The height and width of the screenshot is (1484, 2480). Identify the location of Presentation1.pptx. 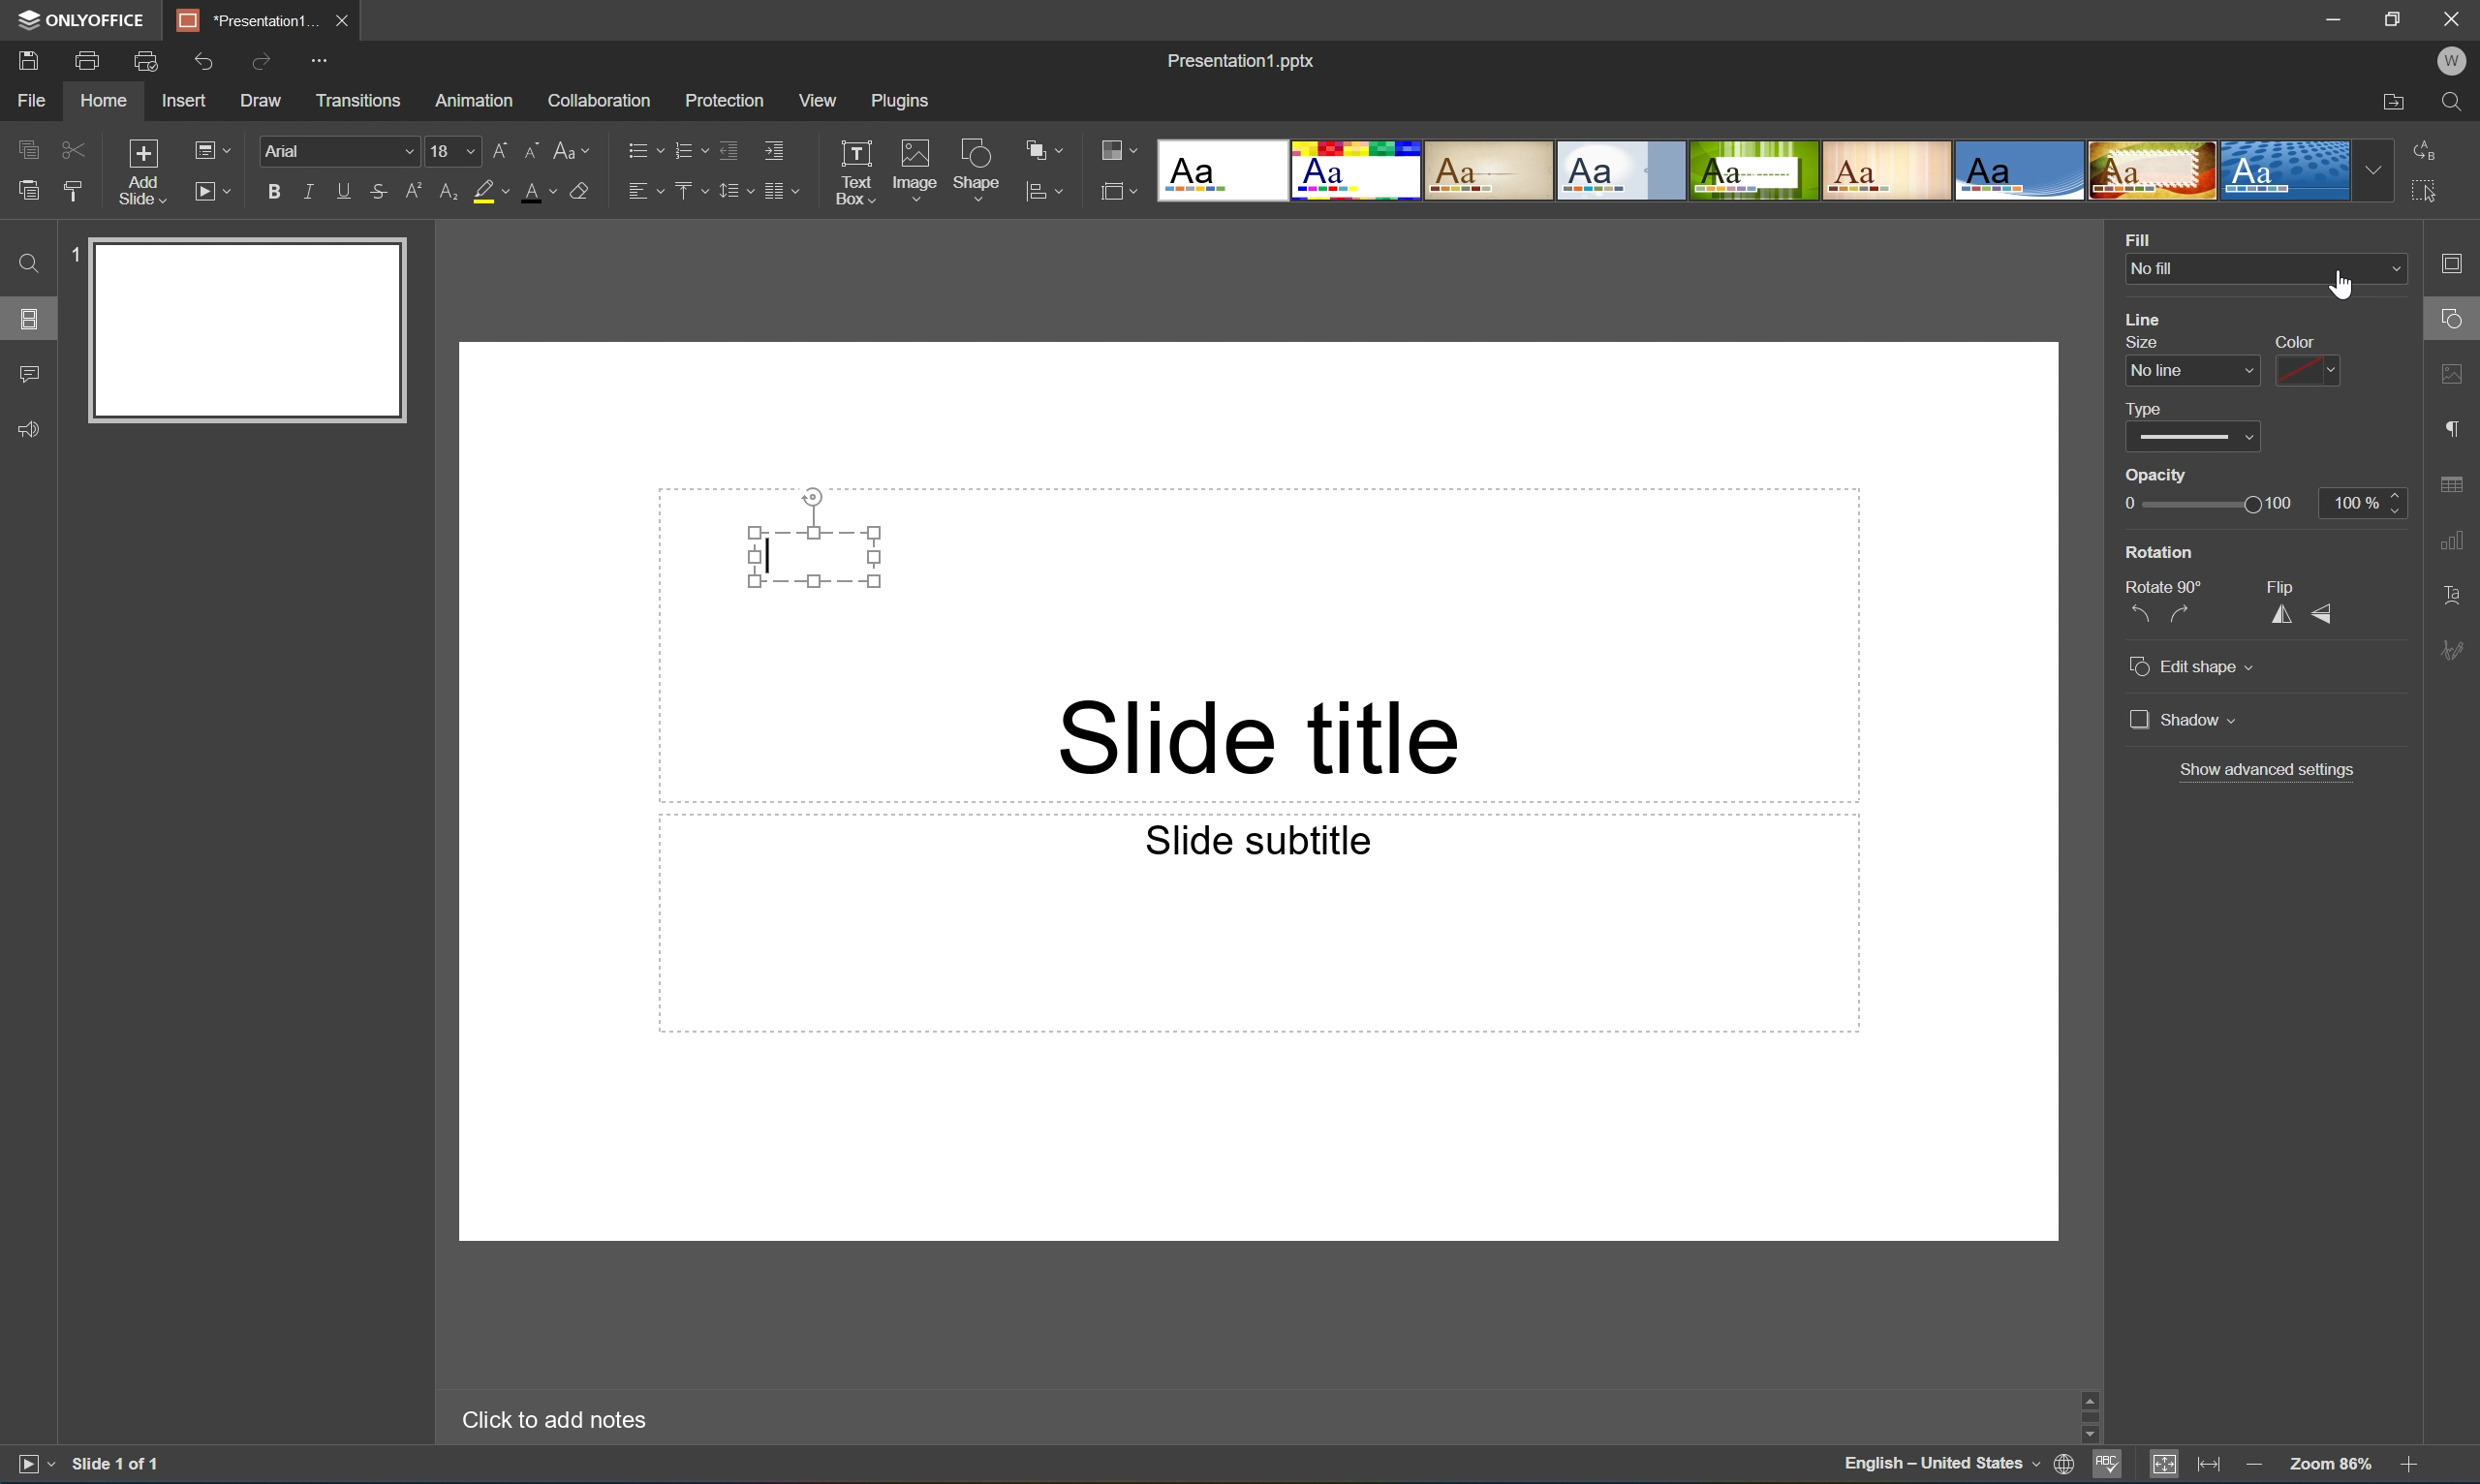
(1239, 57).